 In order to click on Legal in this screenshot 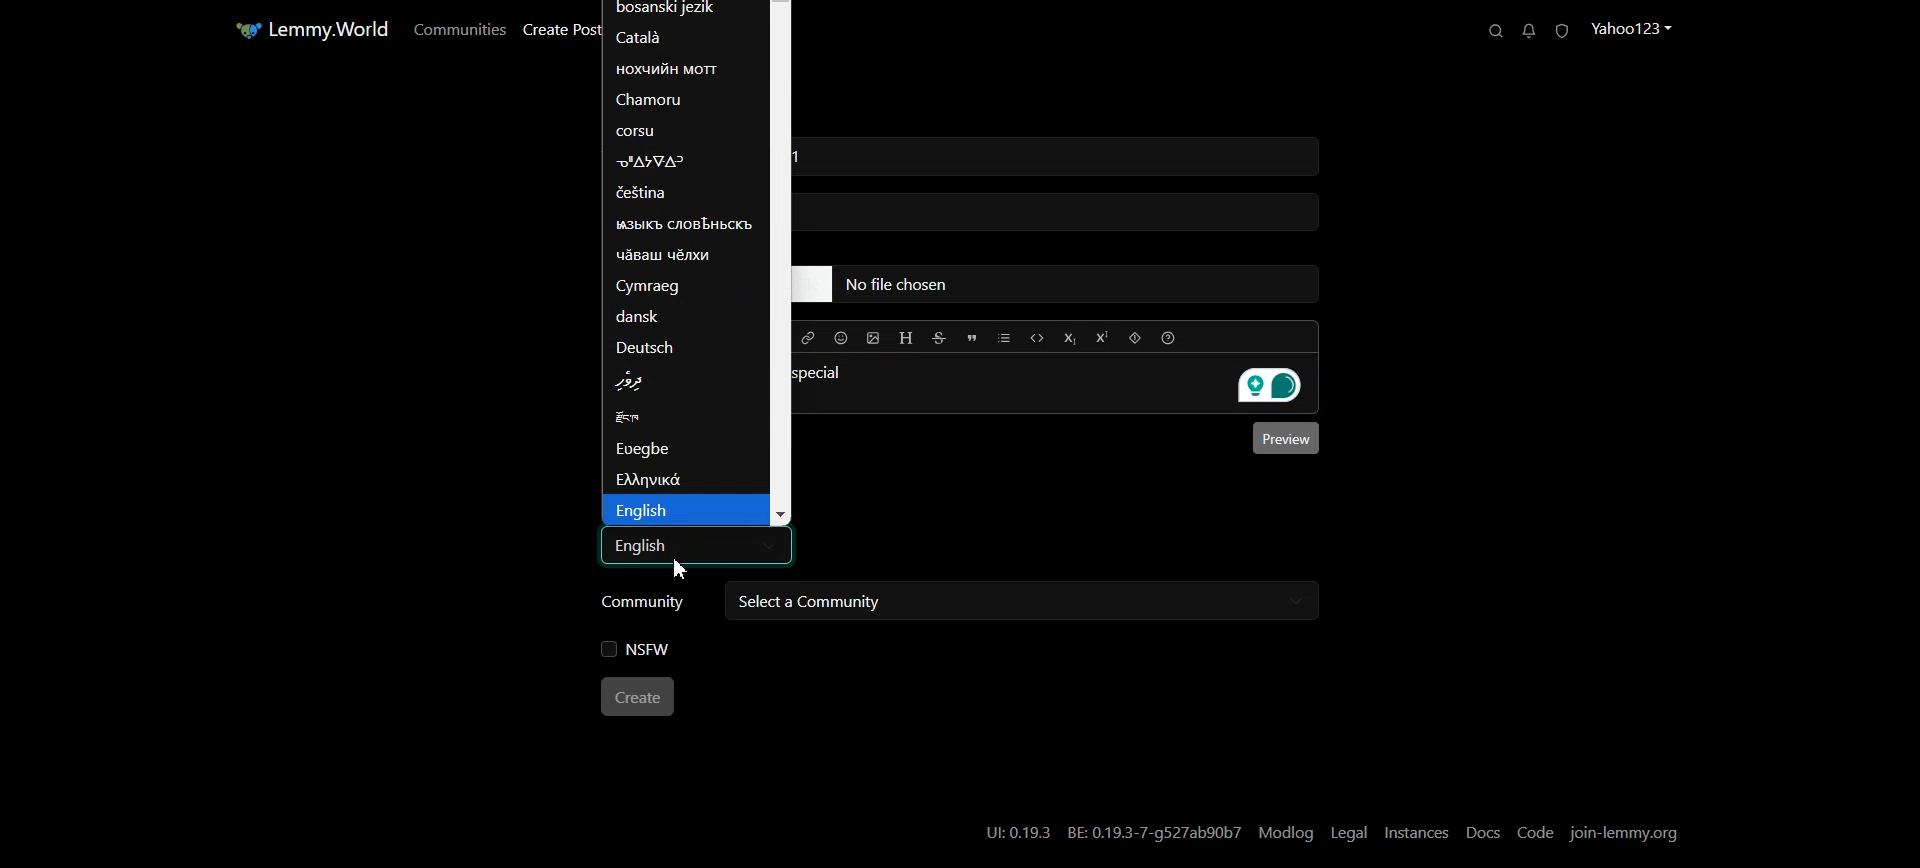, I will do `click(1348, 832)`.